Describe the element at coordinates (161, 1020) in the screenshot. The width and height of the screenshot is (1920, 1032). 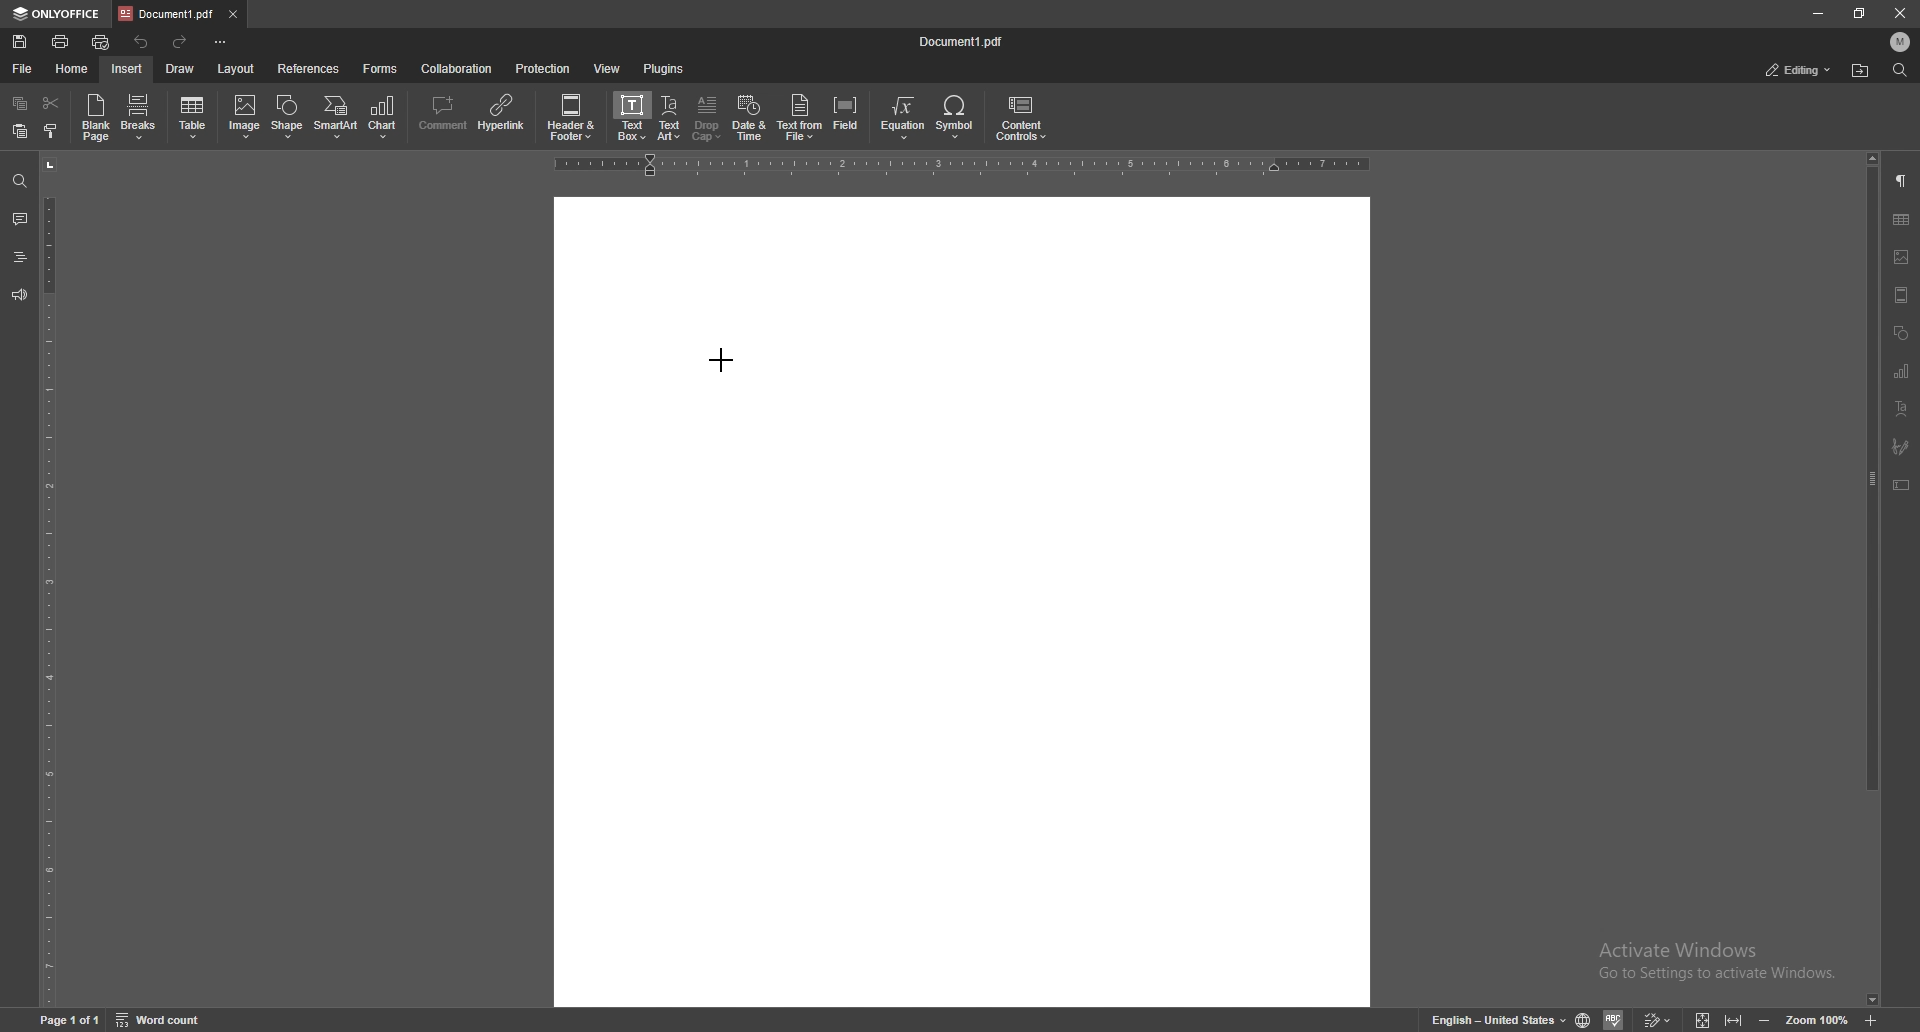
I see `word count` at that location.